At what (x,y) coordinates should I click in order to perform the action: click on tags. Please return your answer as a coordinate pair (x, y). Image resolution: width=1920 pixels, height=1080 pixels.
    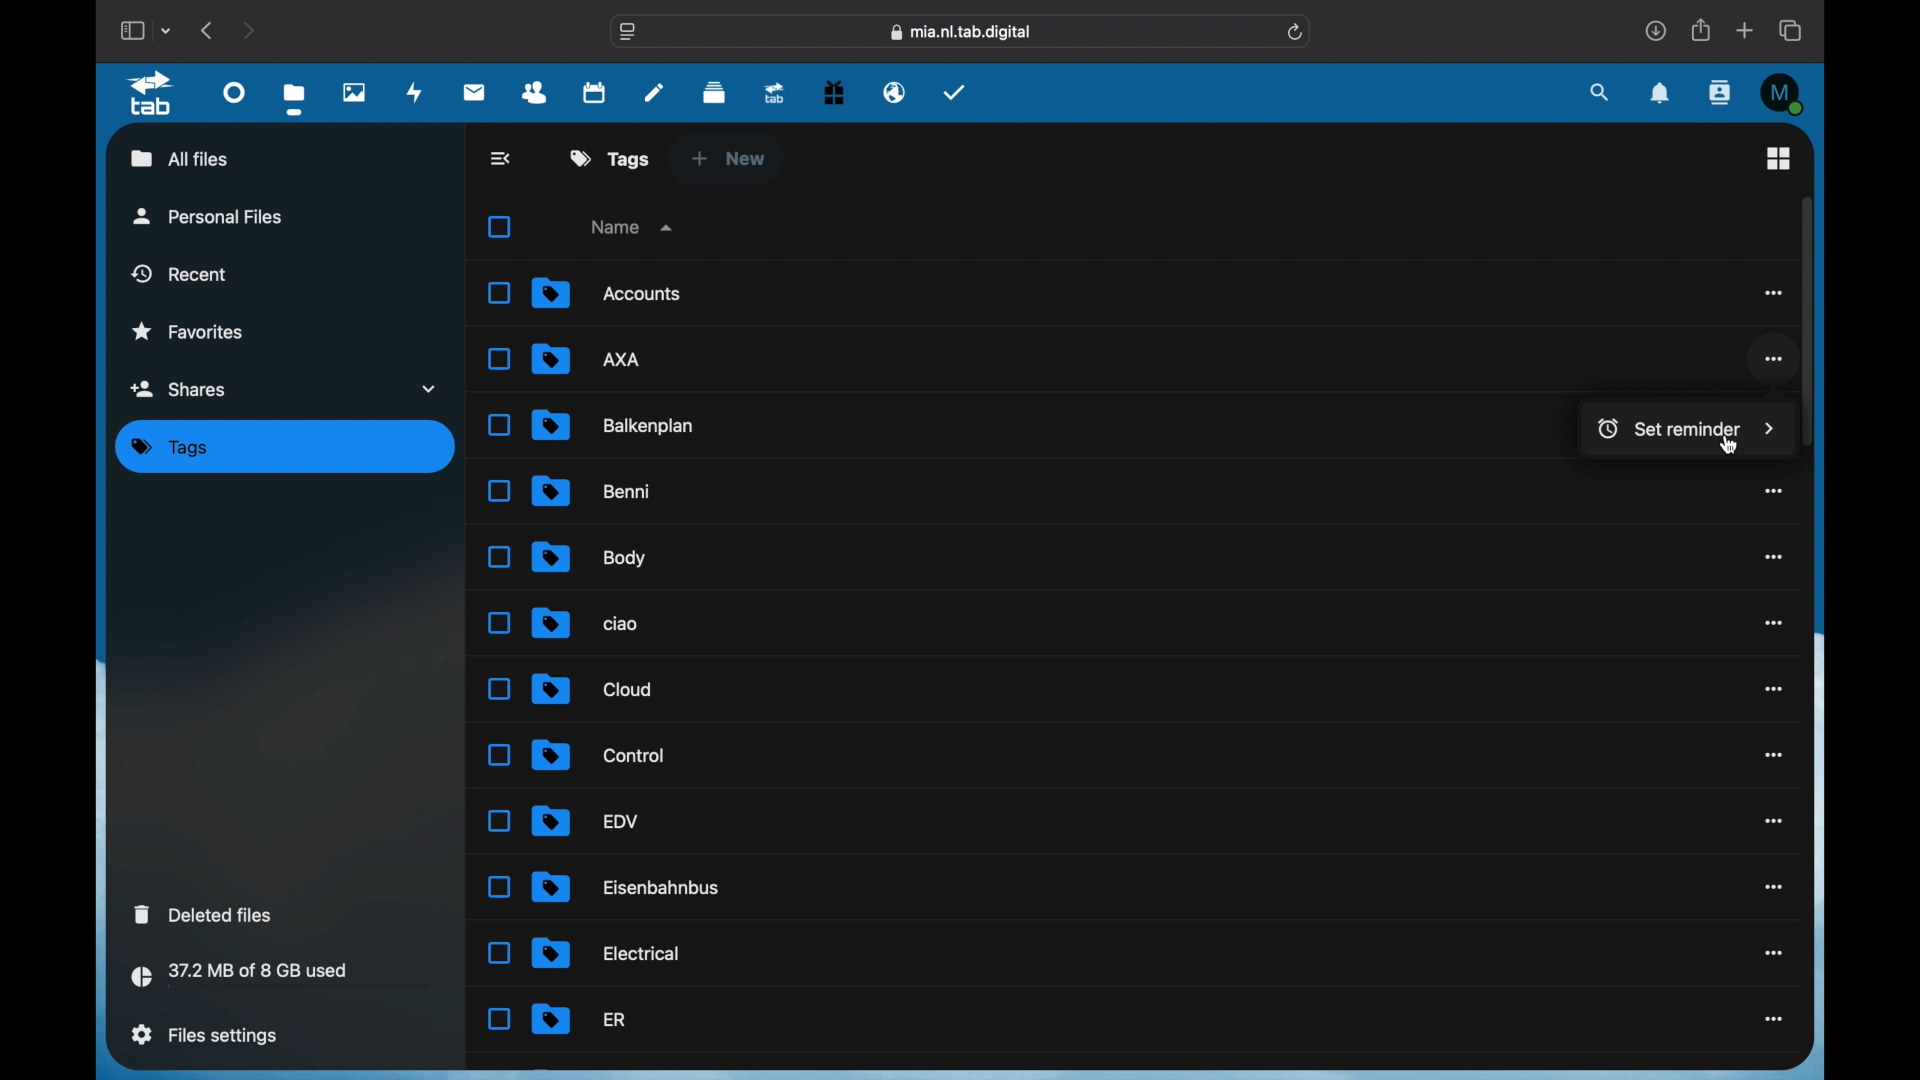
    Looking at the image, I should click on (610, 158).